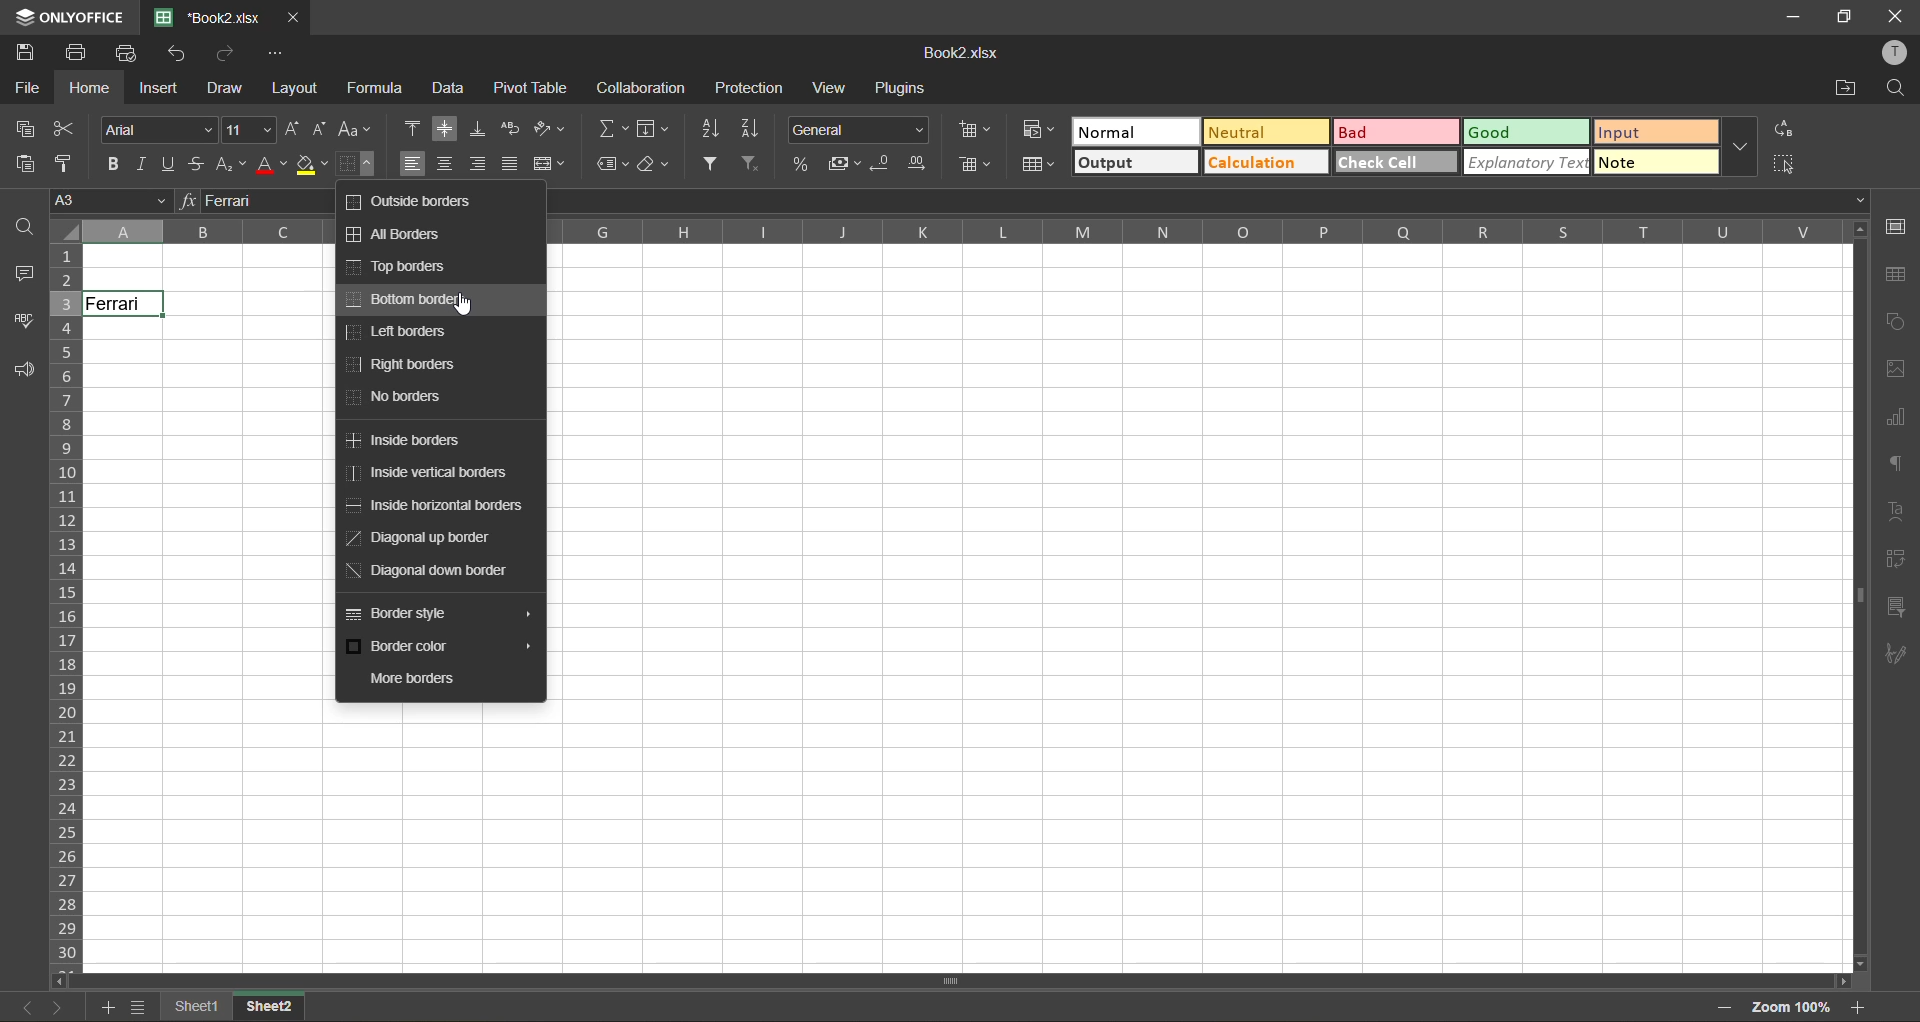 This screenshot has height=1022, width=1920. What do you see at coordinates (1896, 464) in the screenshot?
I see `paragraph` at bounding box center [1896, 464].